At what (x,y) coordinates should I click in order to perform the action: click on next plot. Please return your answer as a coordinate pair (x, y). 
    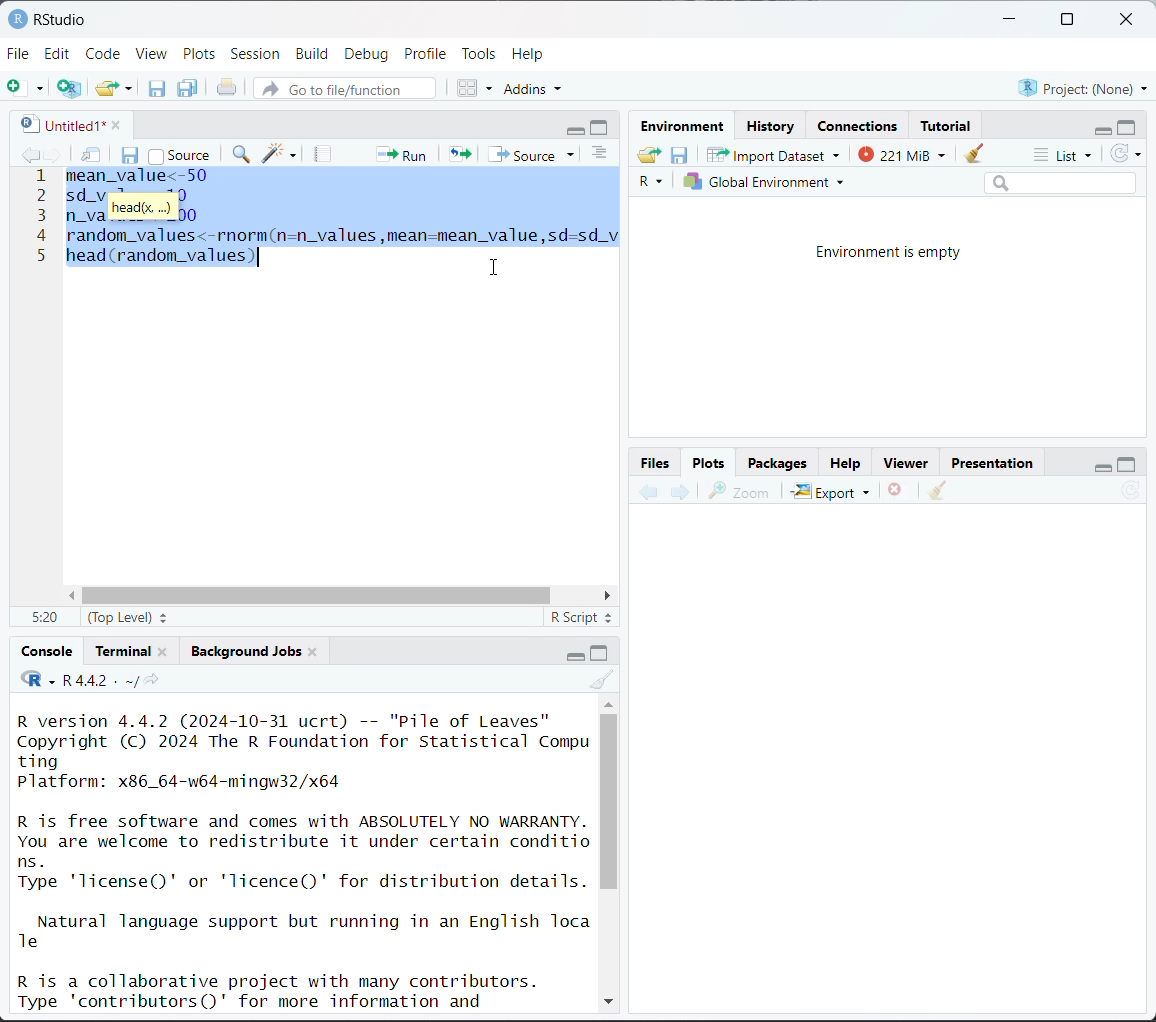
    Looking at the image, I should click on (678, 492).